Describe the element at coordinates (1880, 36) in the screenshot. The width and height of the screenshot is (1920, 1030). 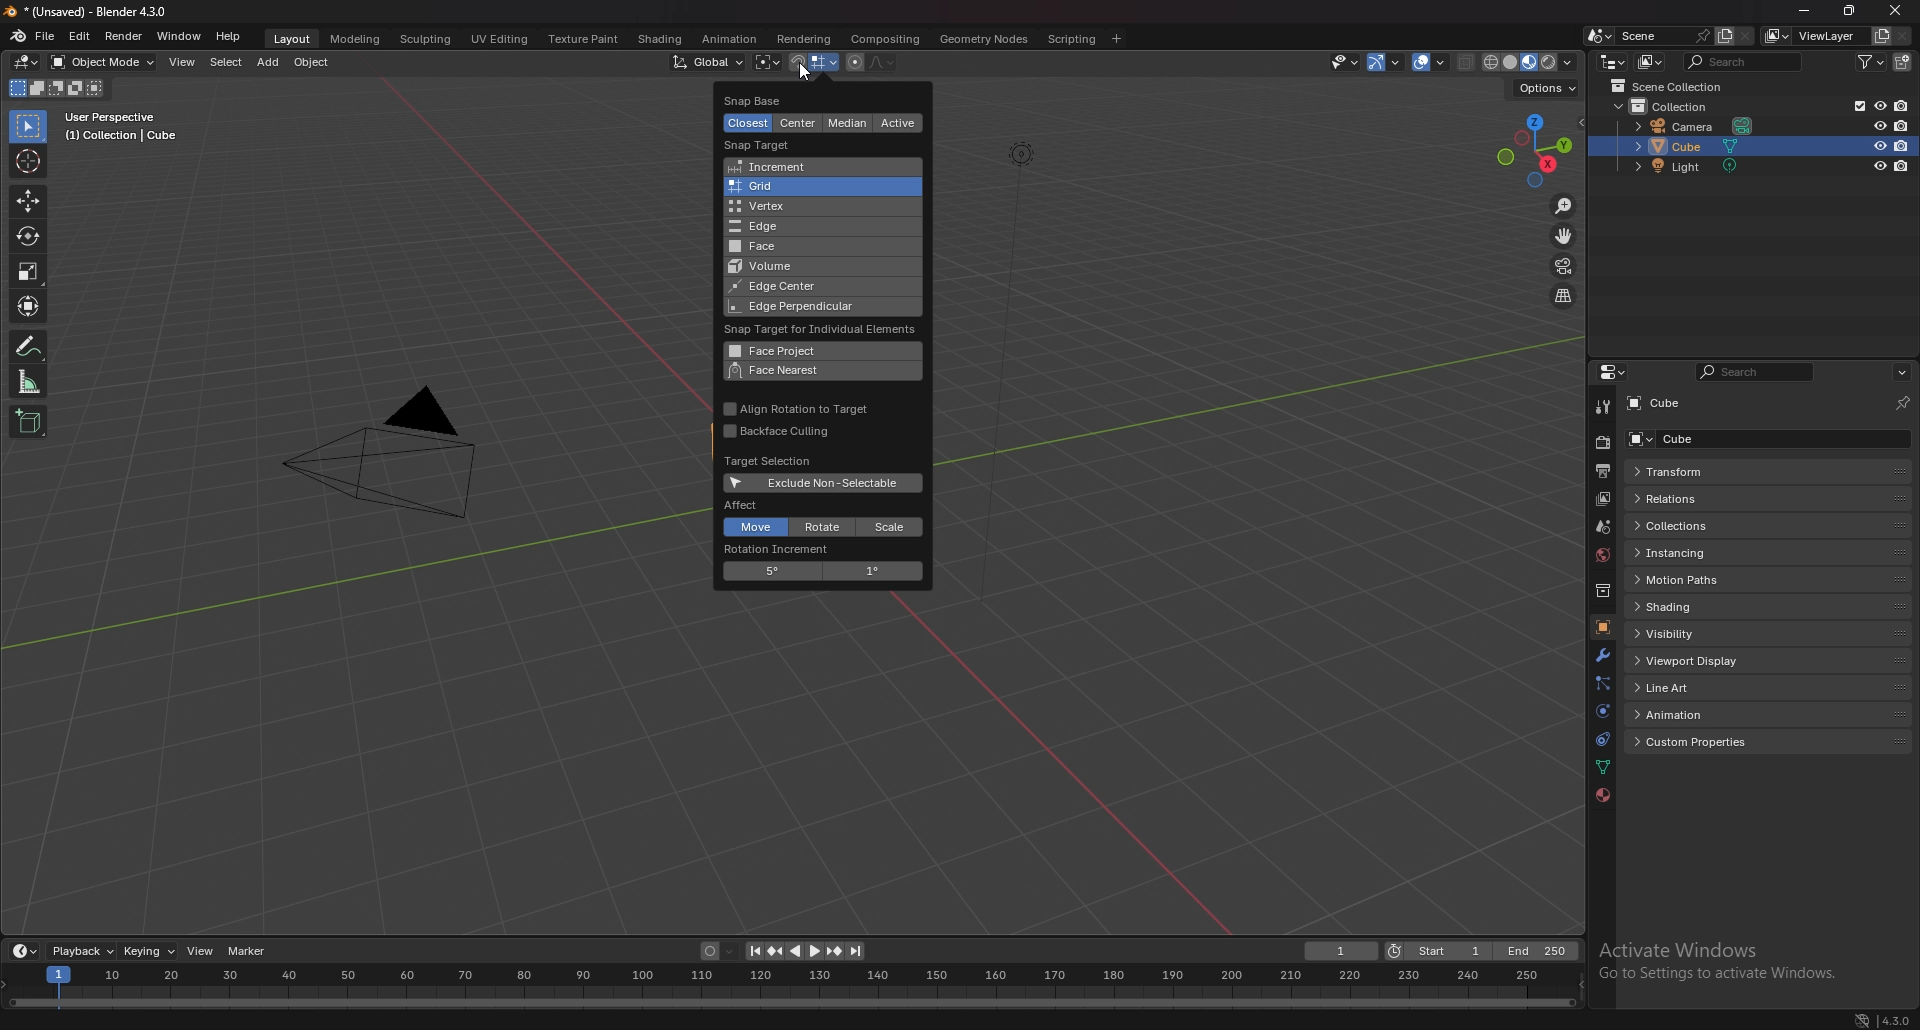
I see `add view layer` at that location.